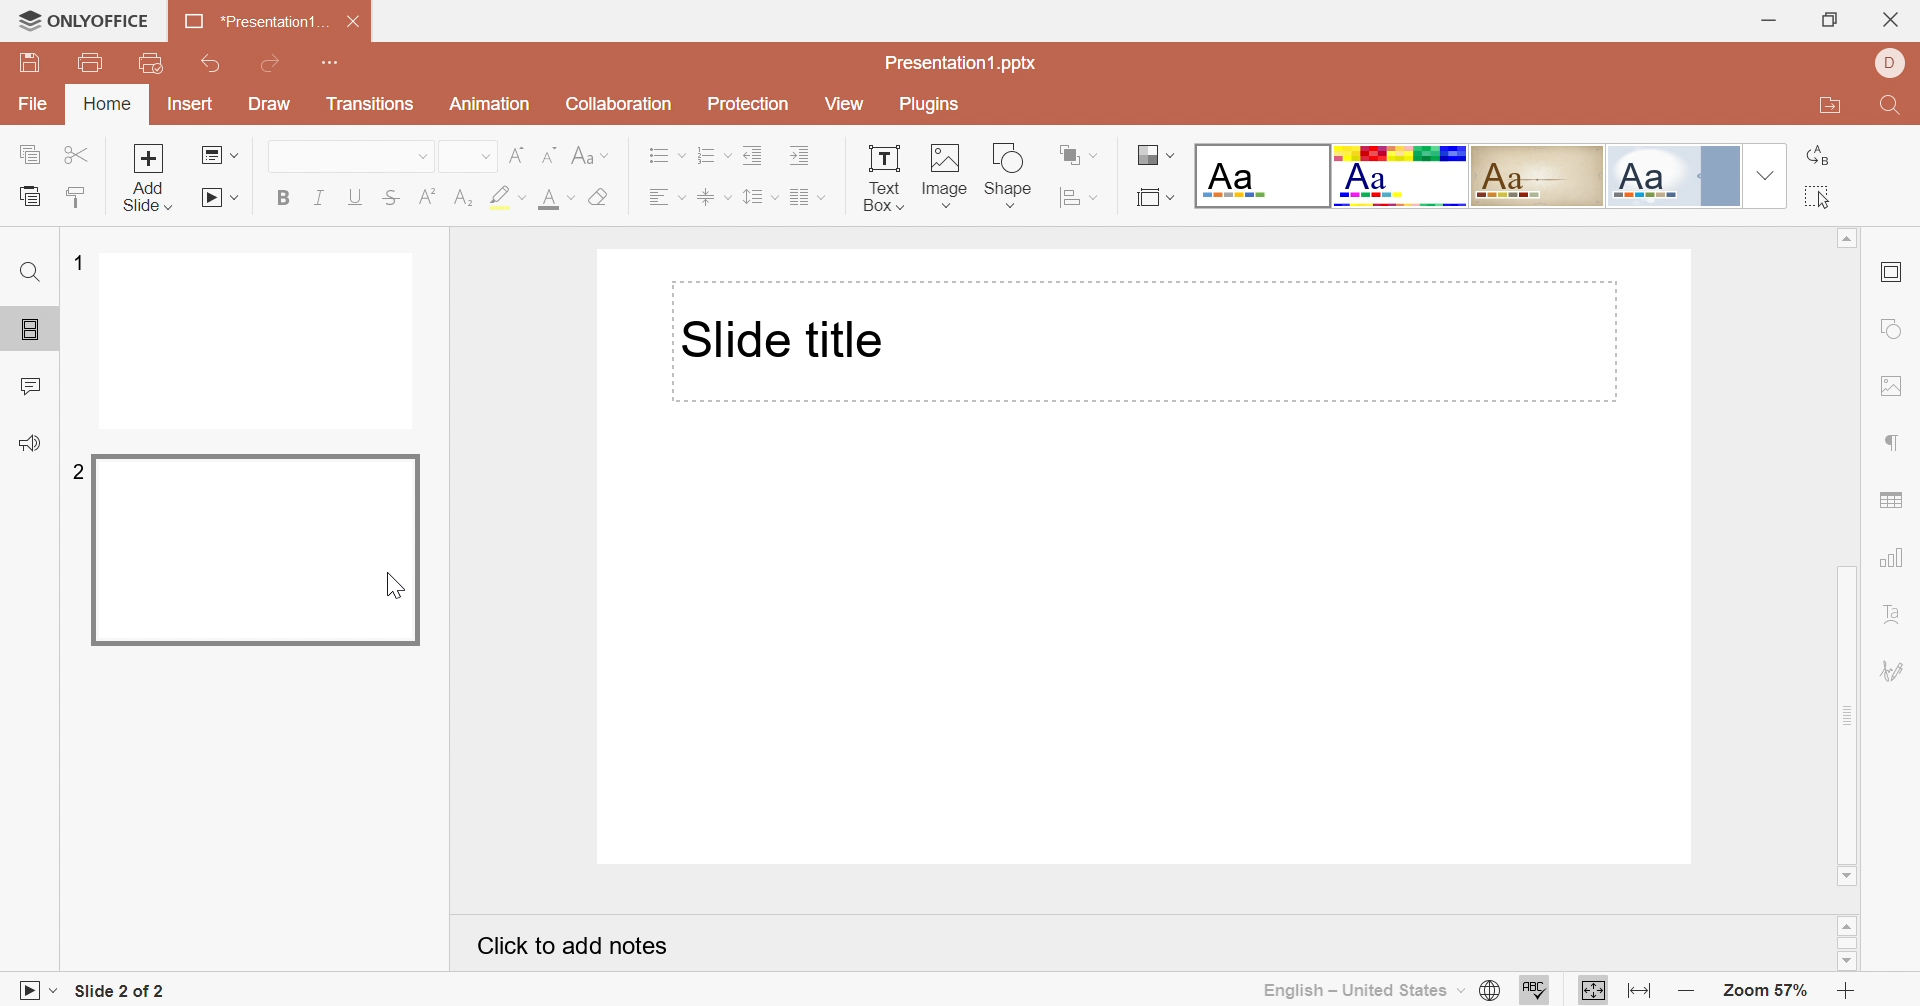  Describe the element at coordinates (933, 108) in the screenshot. I see `Plugins` at that location.